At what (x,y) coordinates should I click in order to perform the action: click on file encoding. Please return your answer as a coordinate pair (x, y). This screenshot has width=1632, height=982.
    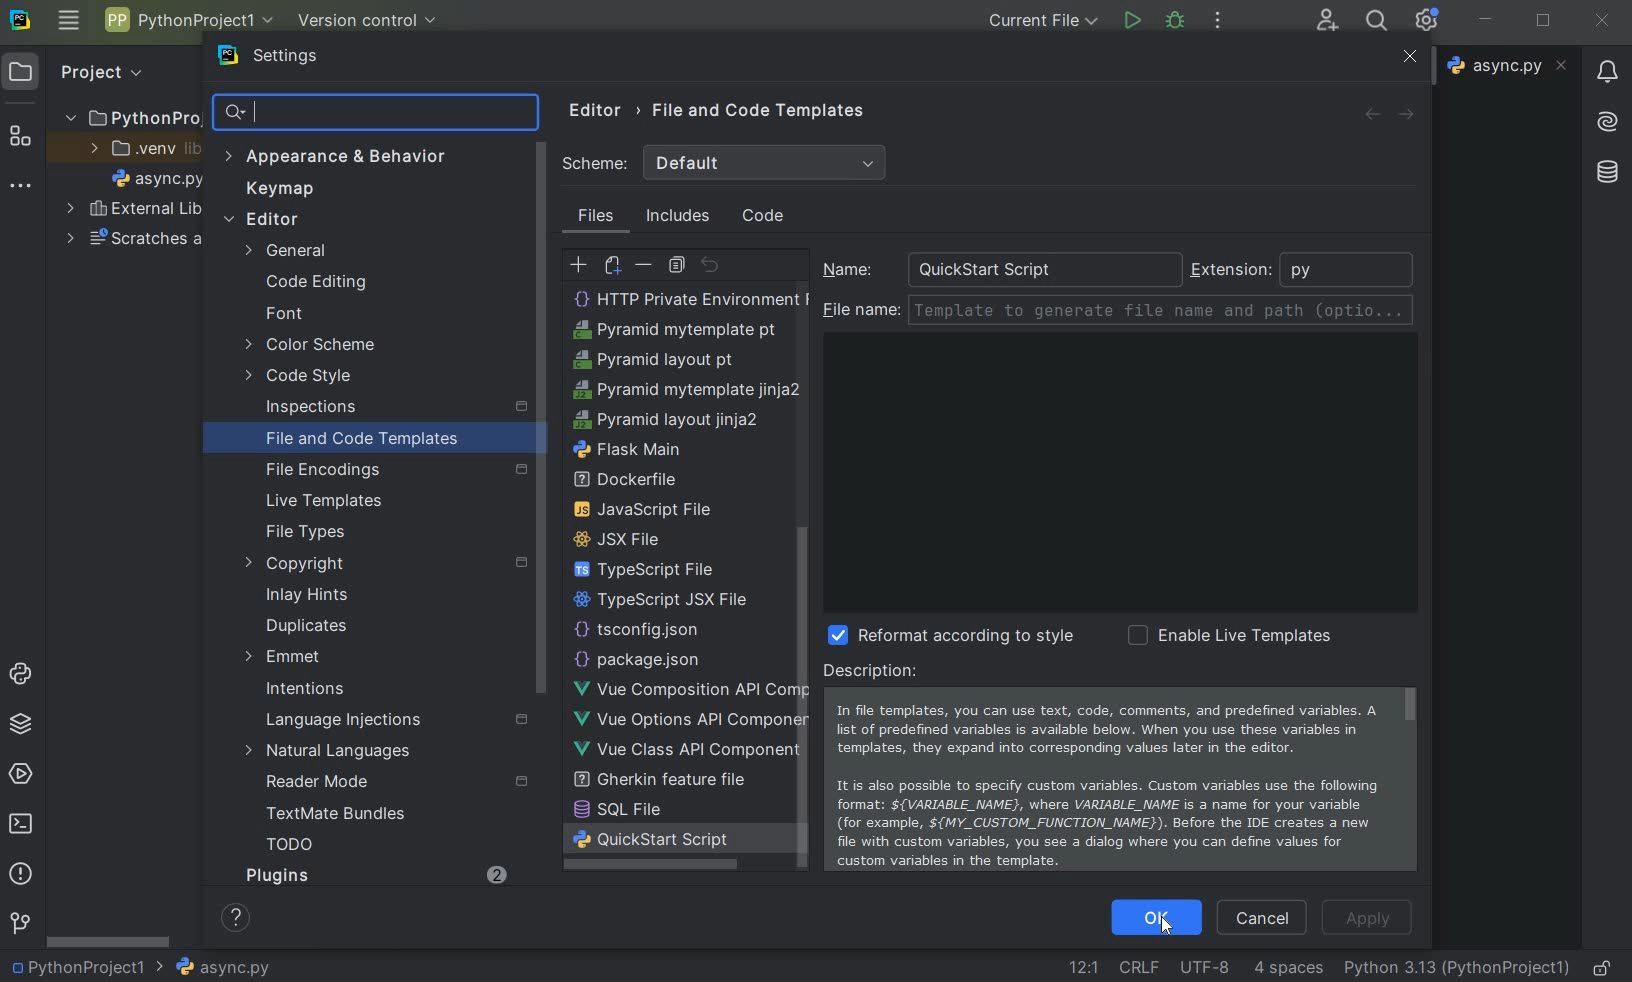
    Looking at the image, I should click on (381, 472).